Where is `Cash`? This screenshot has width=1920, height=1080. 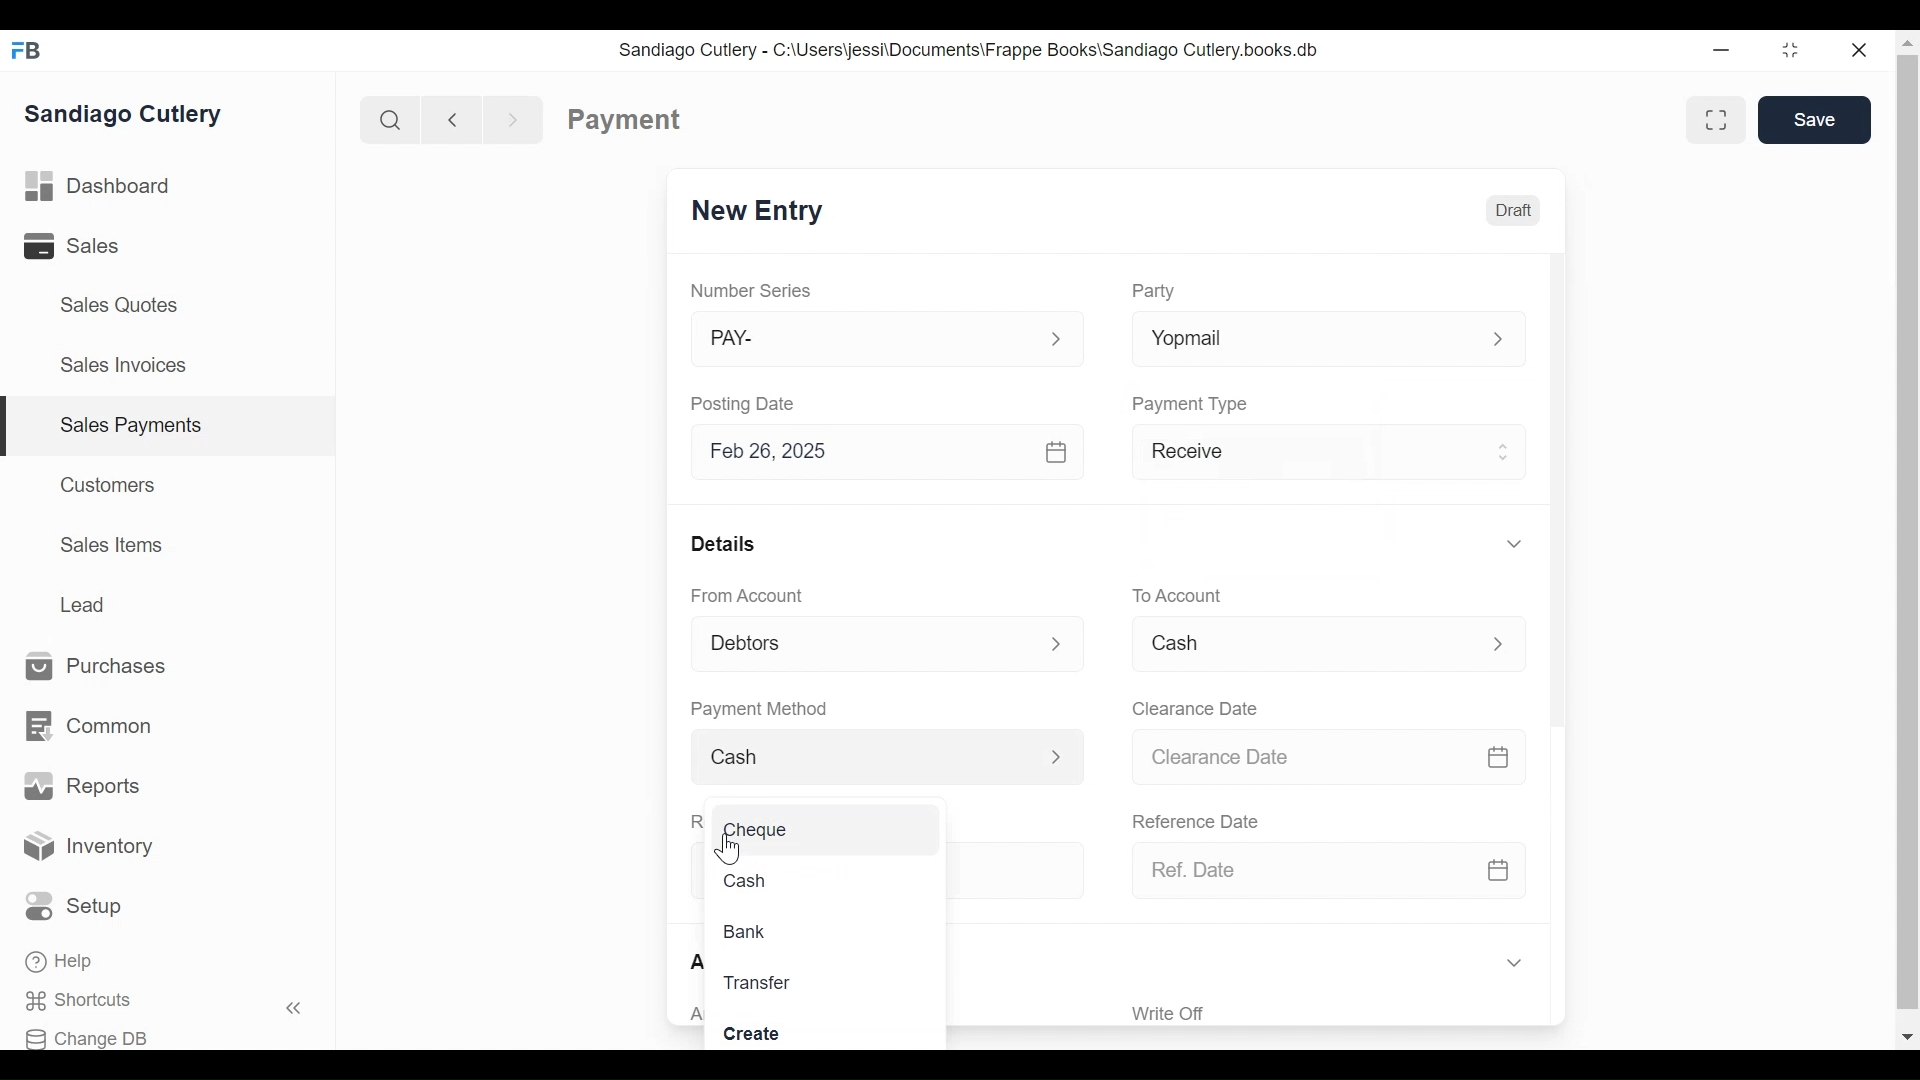 Cash is located at coordinates (744, 880).